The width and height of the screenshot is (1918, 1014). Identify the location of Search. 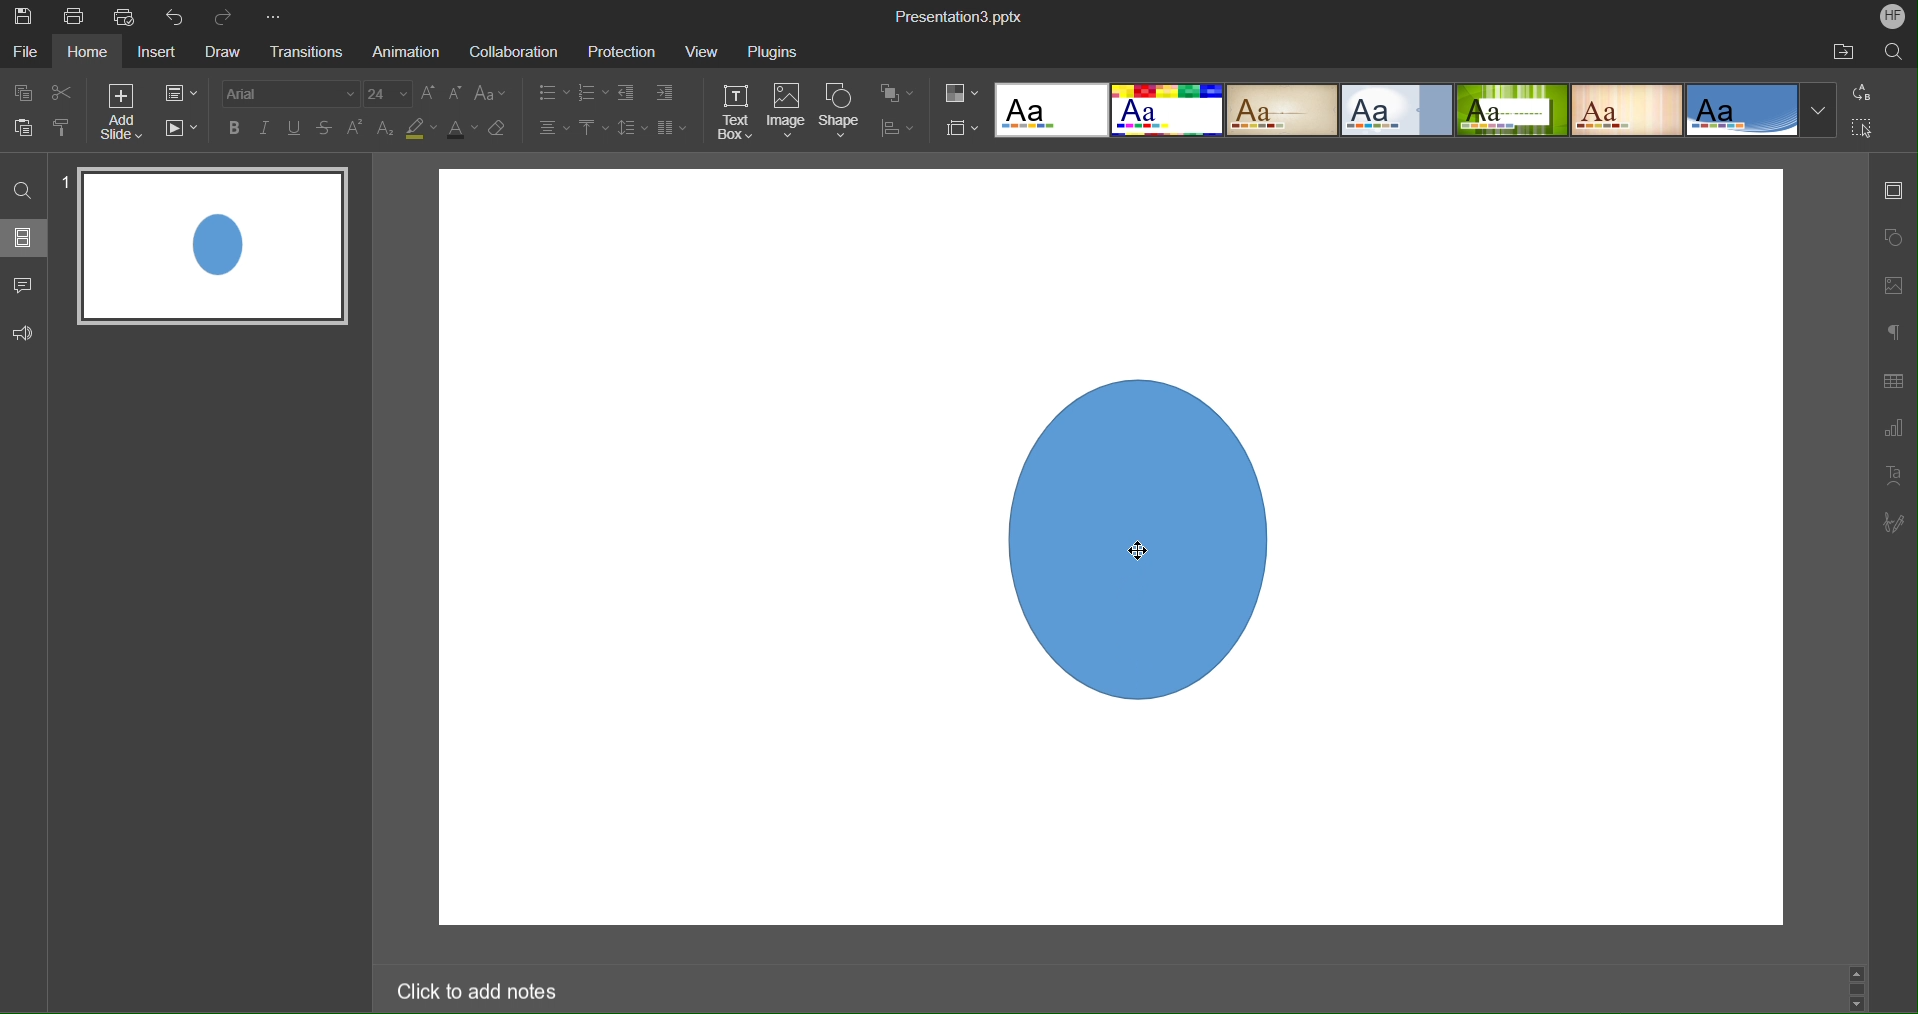
(1894, 54).